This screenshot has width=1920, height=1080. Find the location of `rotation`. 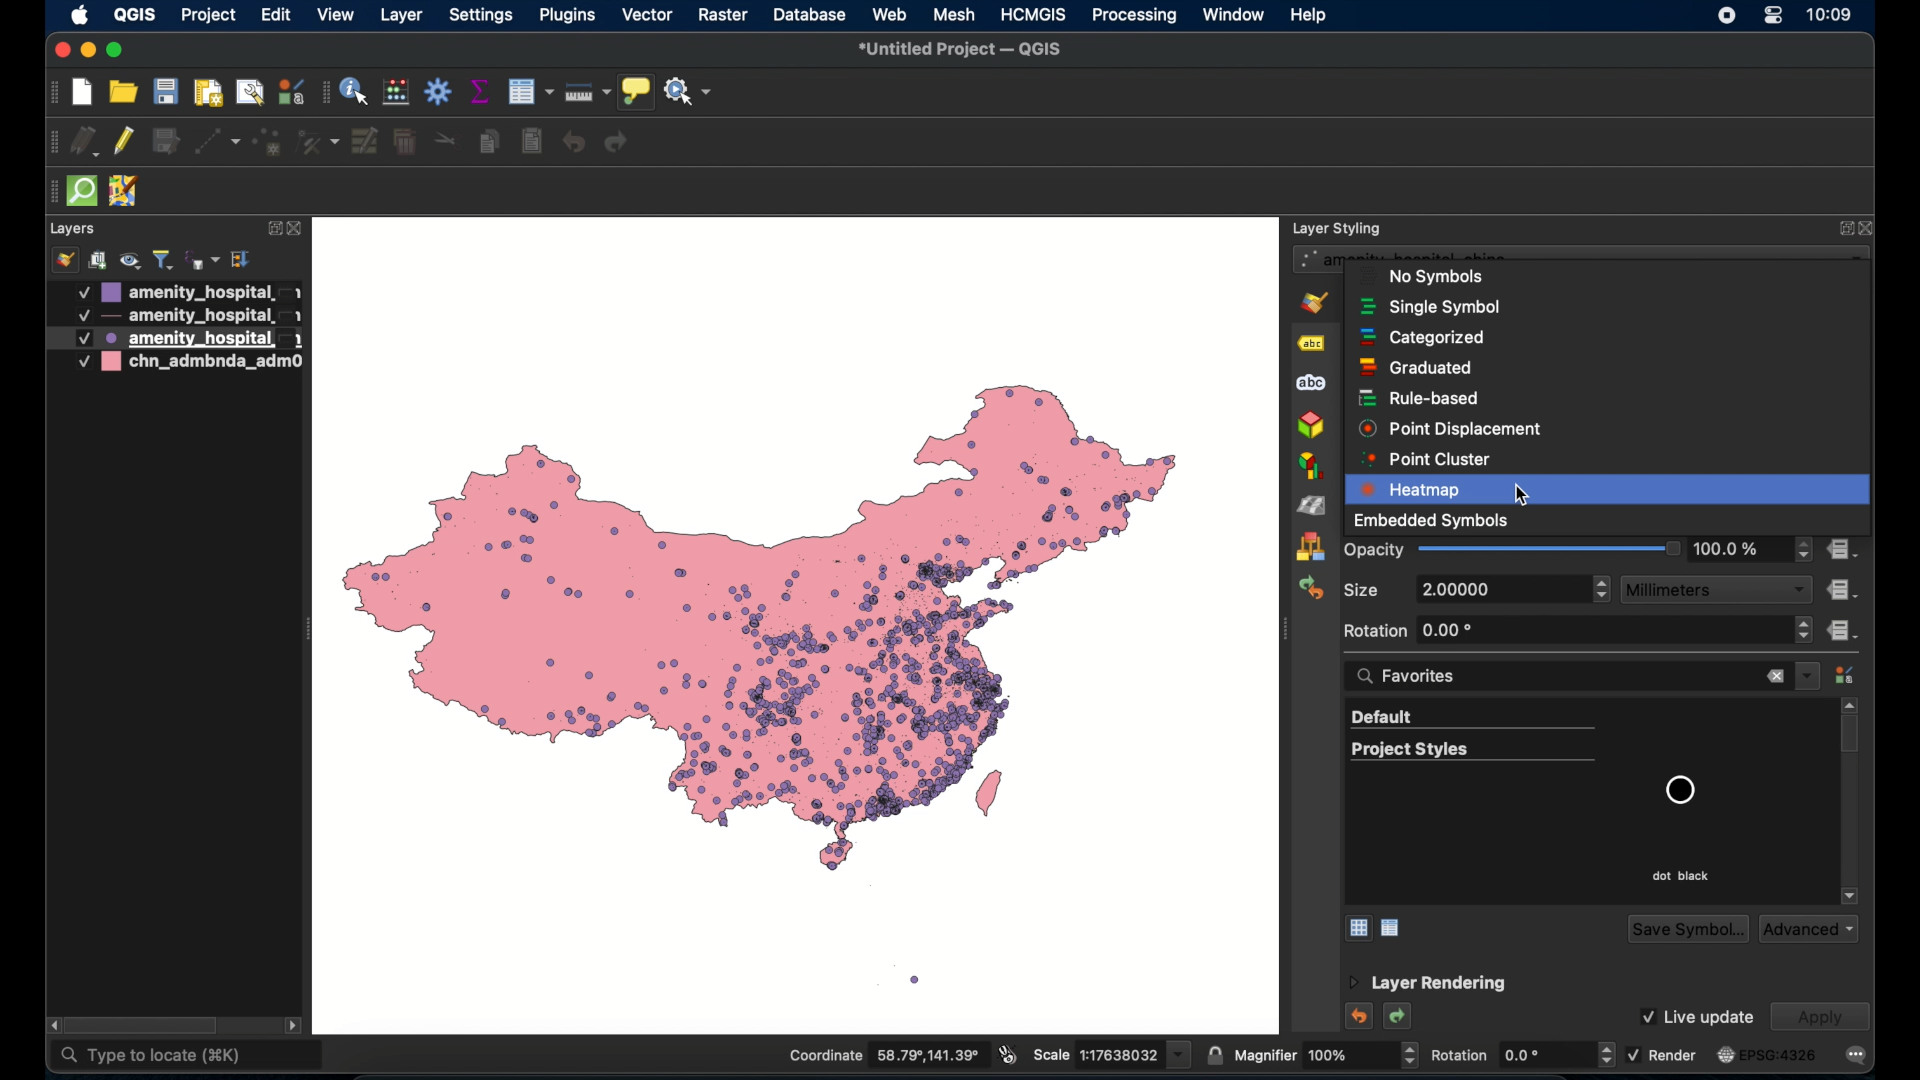

rotation is located at coordinates (1521, 1054).